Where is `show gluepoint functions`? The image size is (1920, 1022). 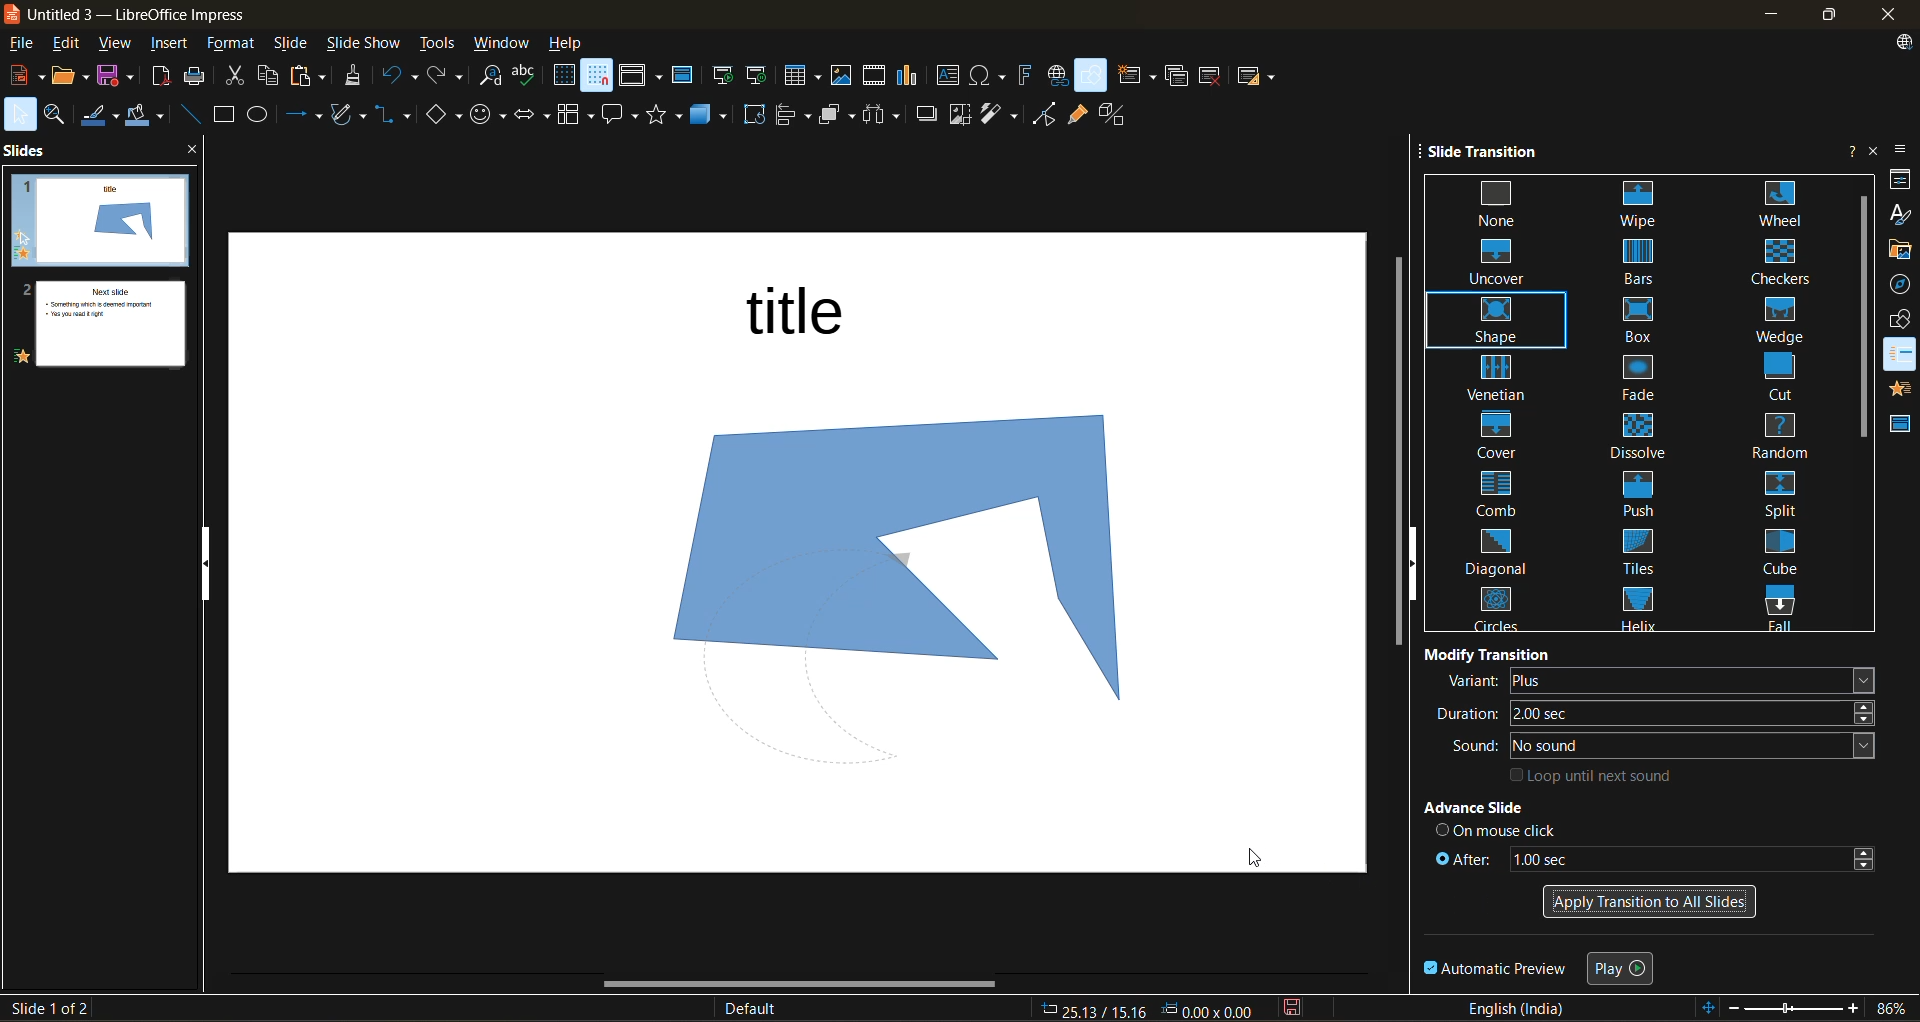
show gluepoint functions is located at coordinates (1079, 115).